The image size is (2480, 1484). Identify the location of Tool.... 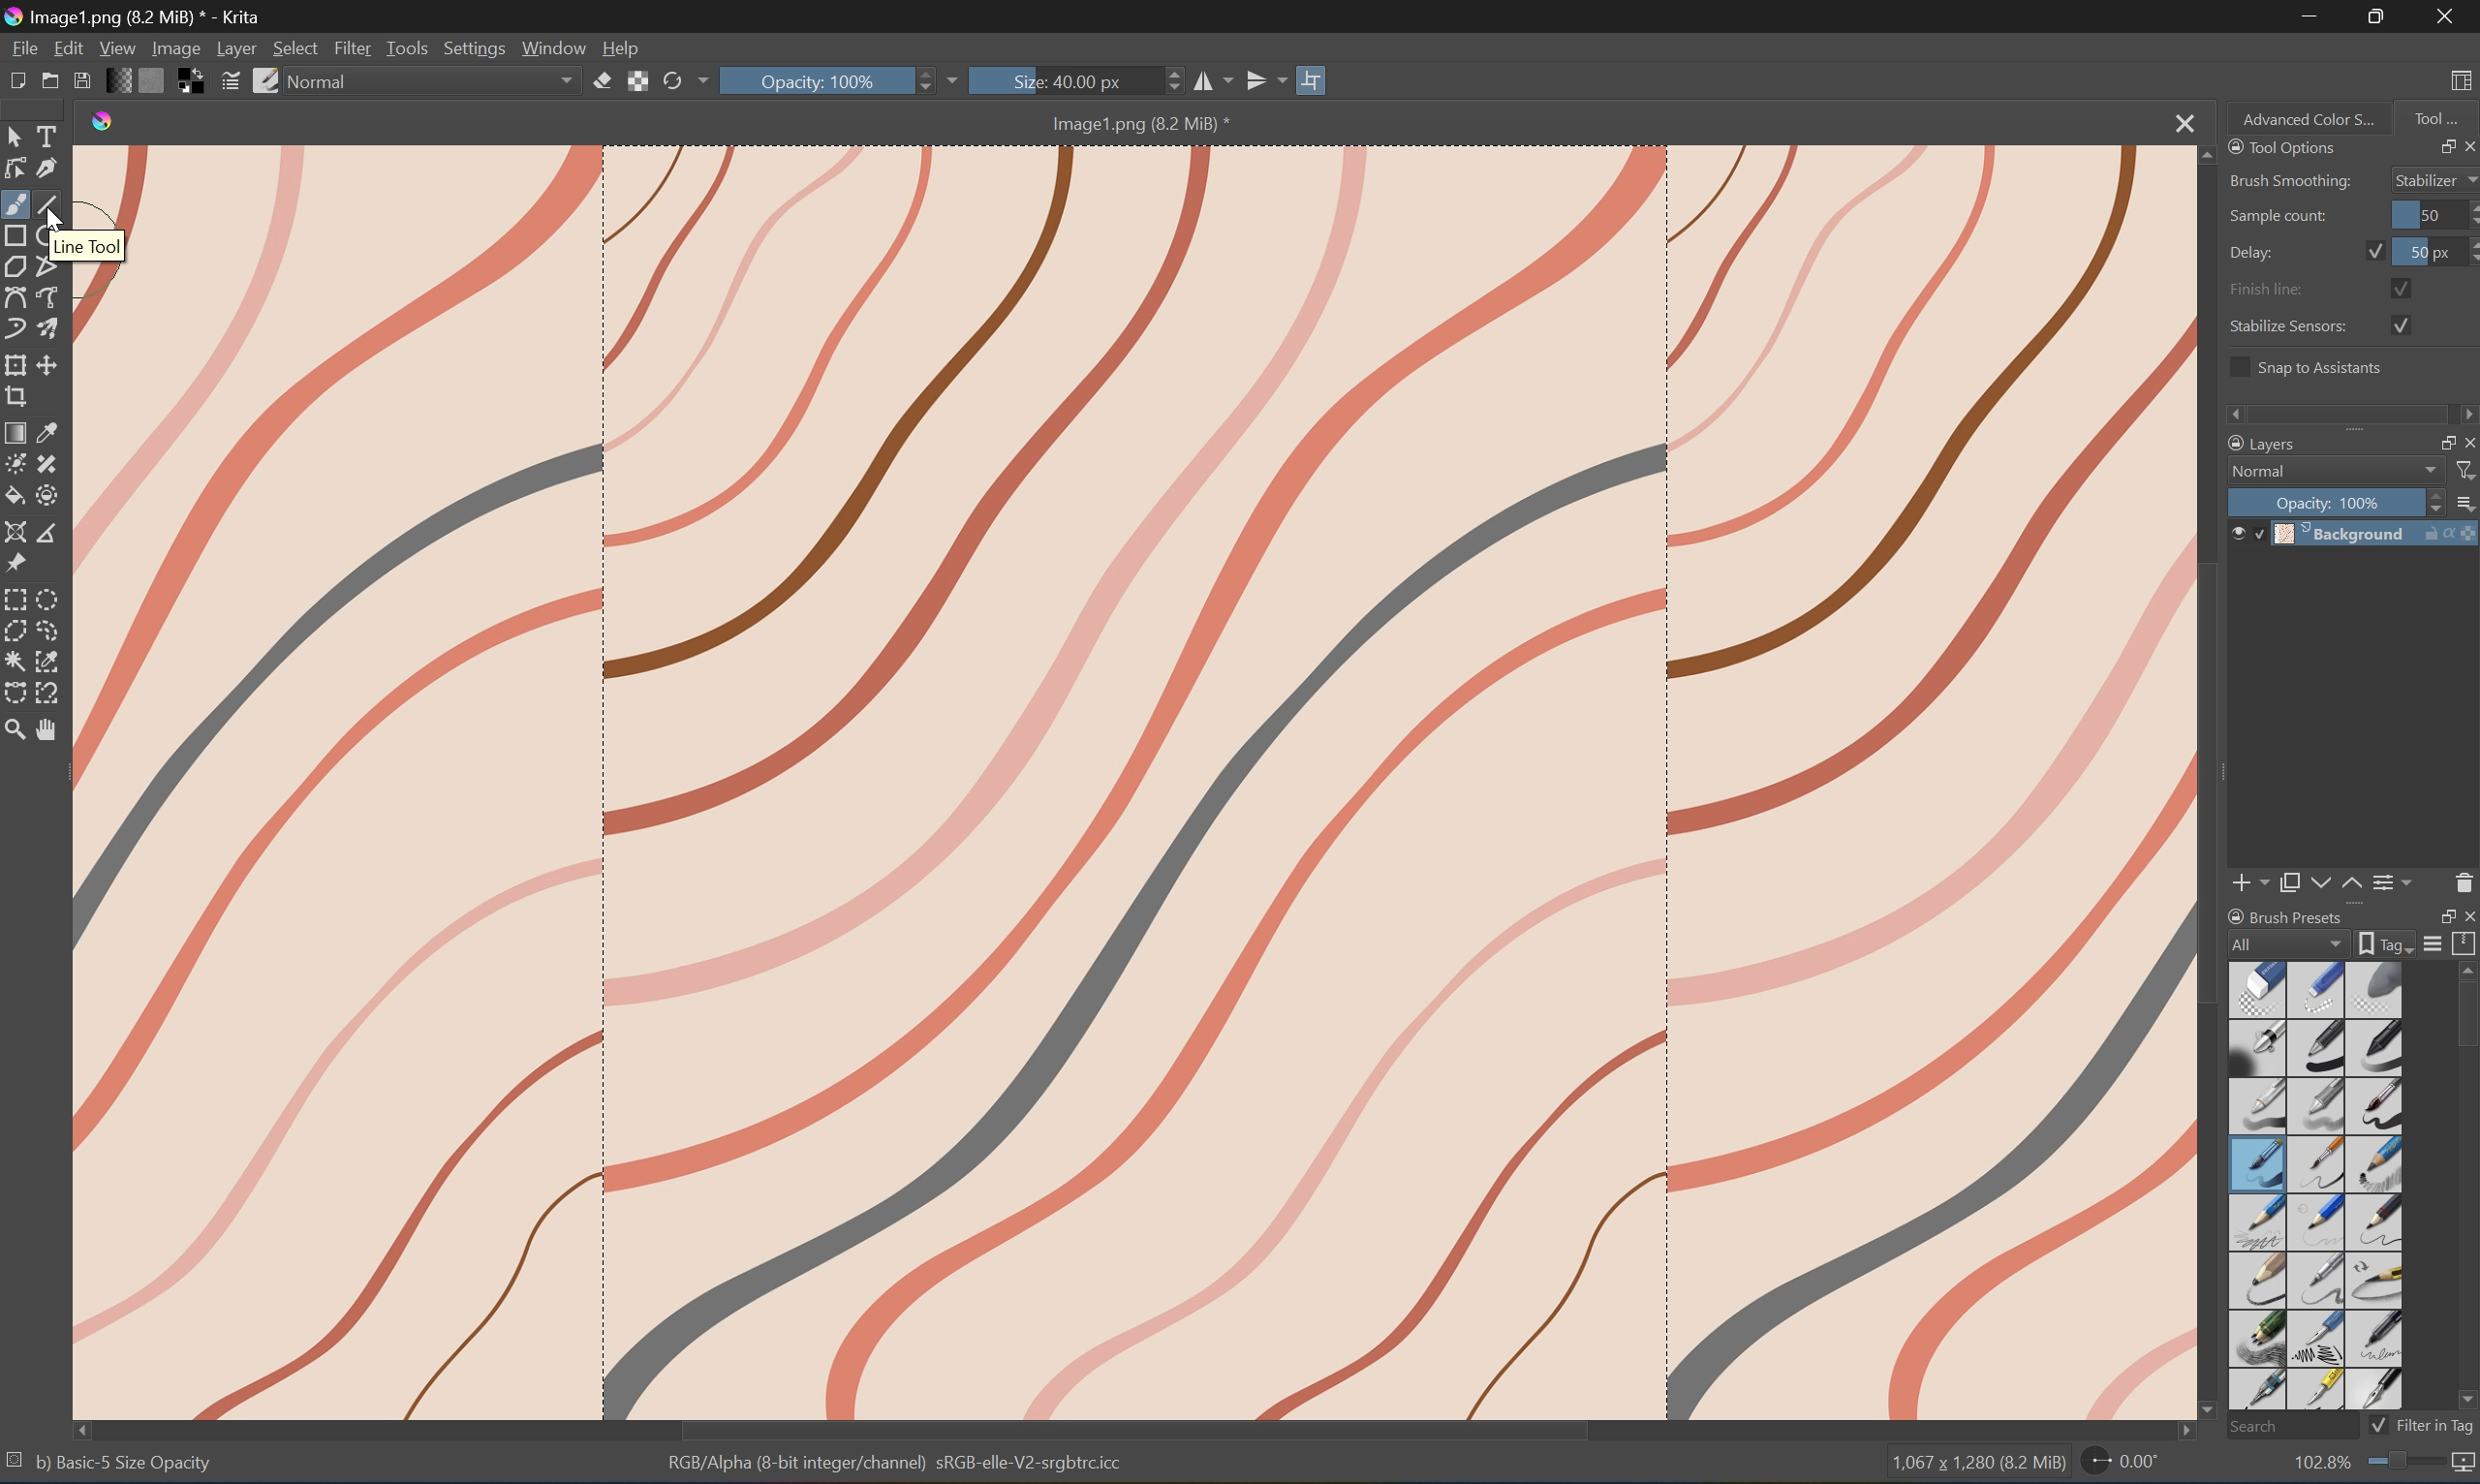
(2440, 117).